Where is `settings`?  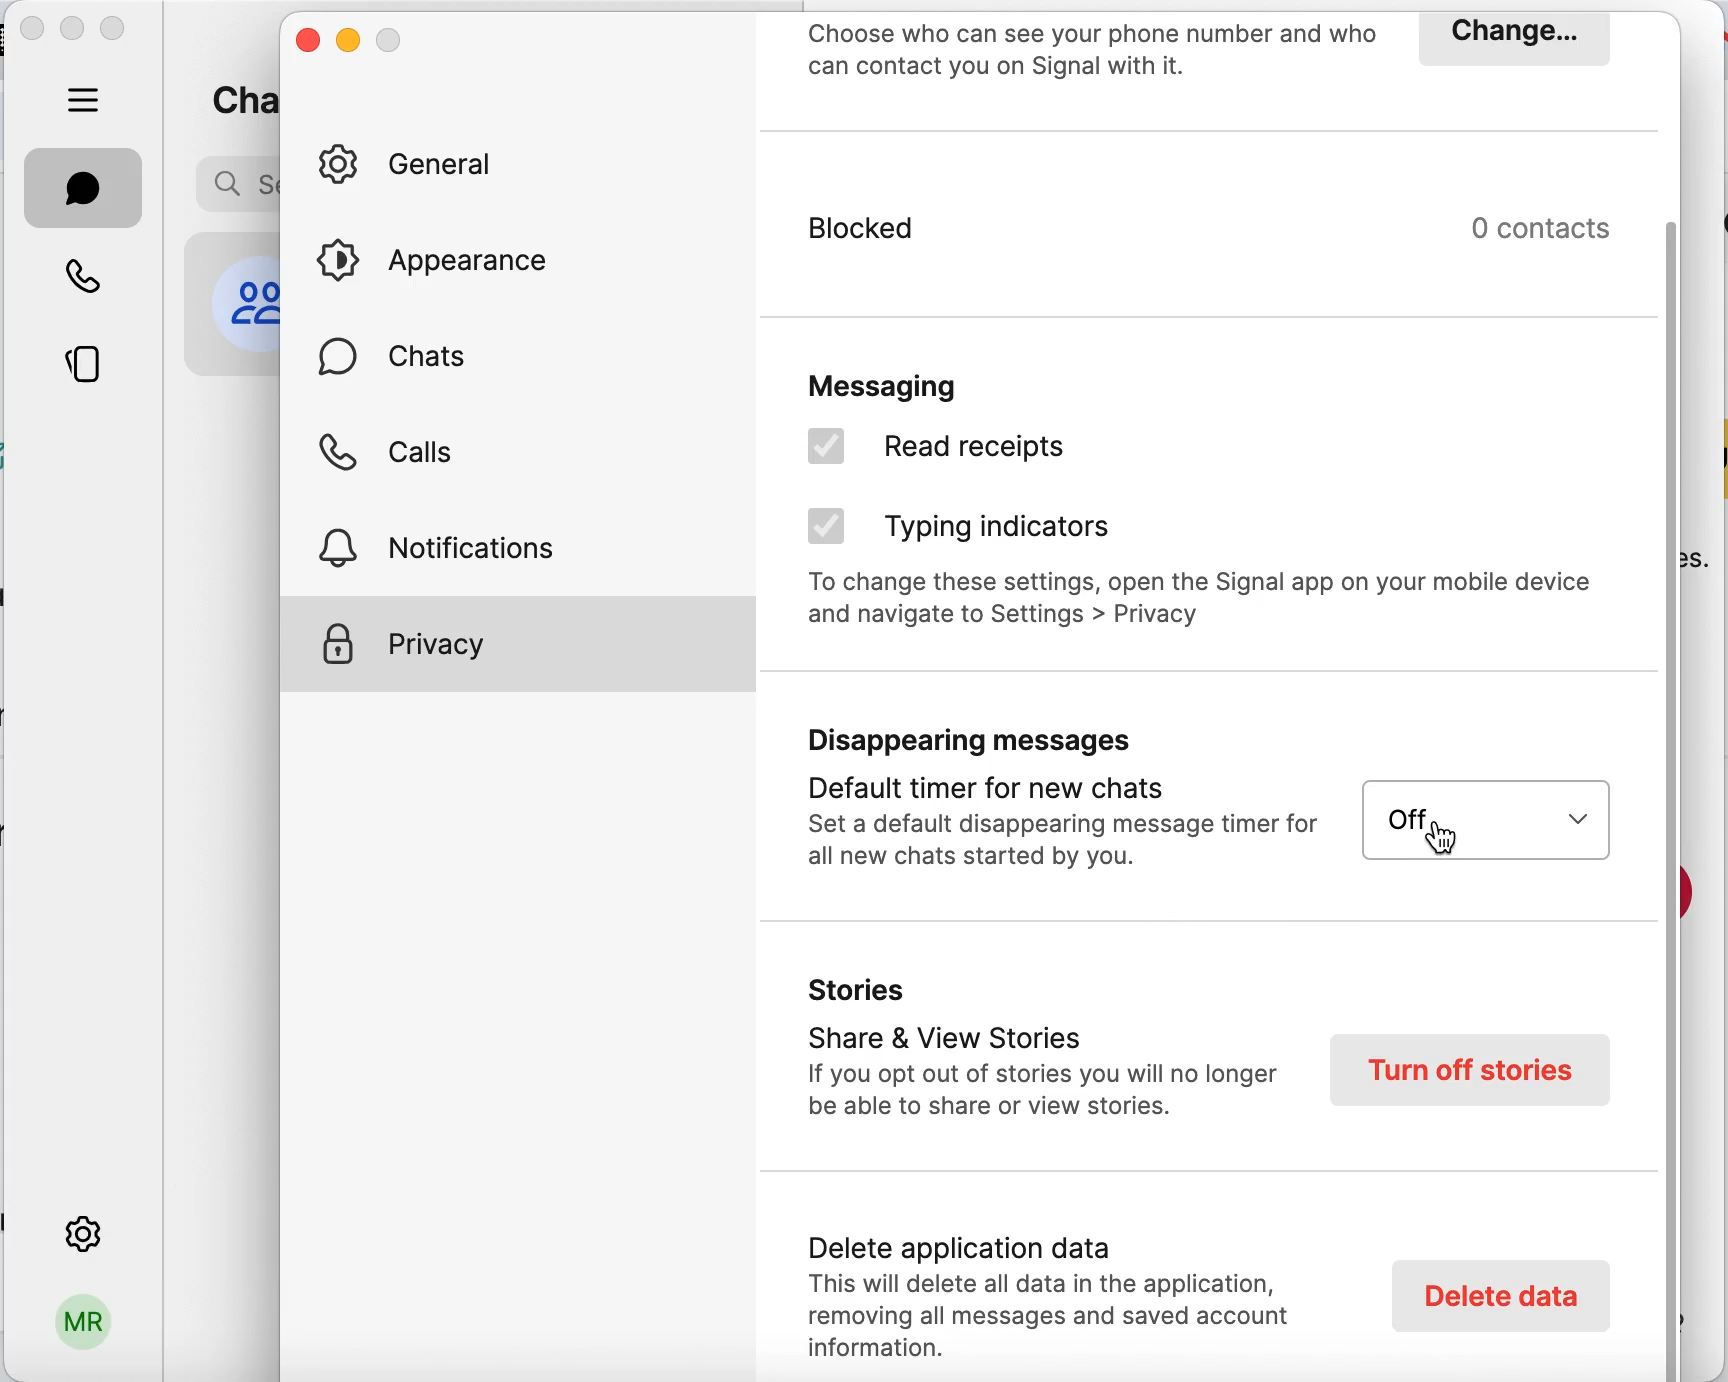 settings is located at coordinates (81, 1230).